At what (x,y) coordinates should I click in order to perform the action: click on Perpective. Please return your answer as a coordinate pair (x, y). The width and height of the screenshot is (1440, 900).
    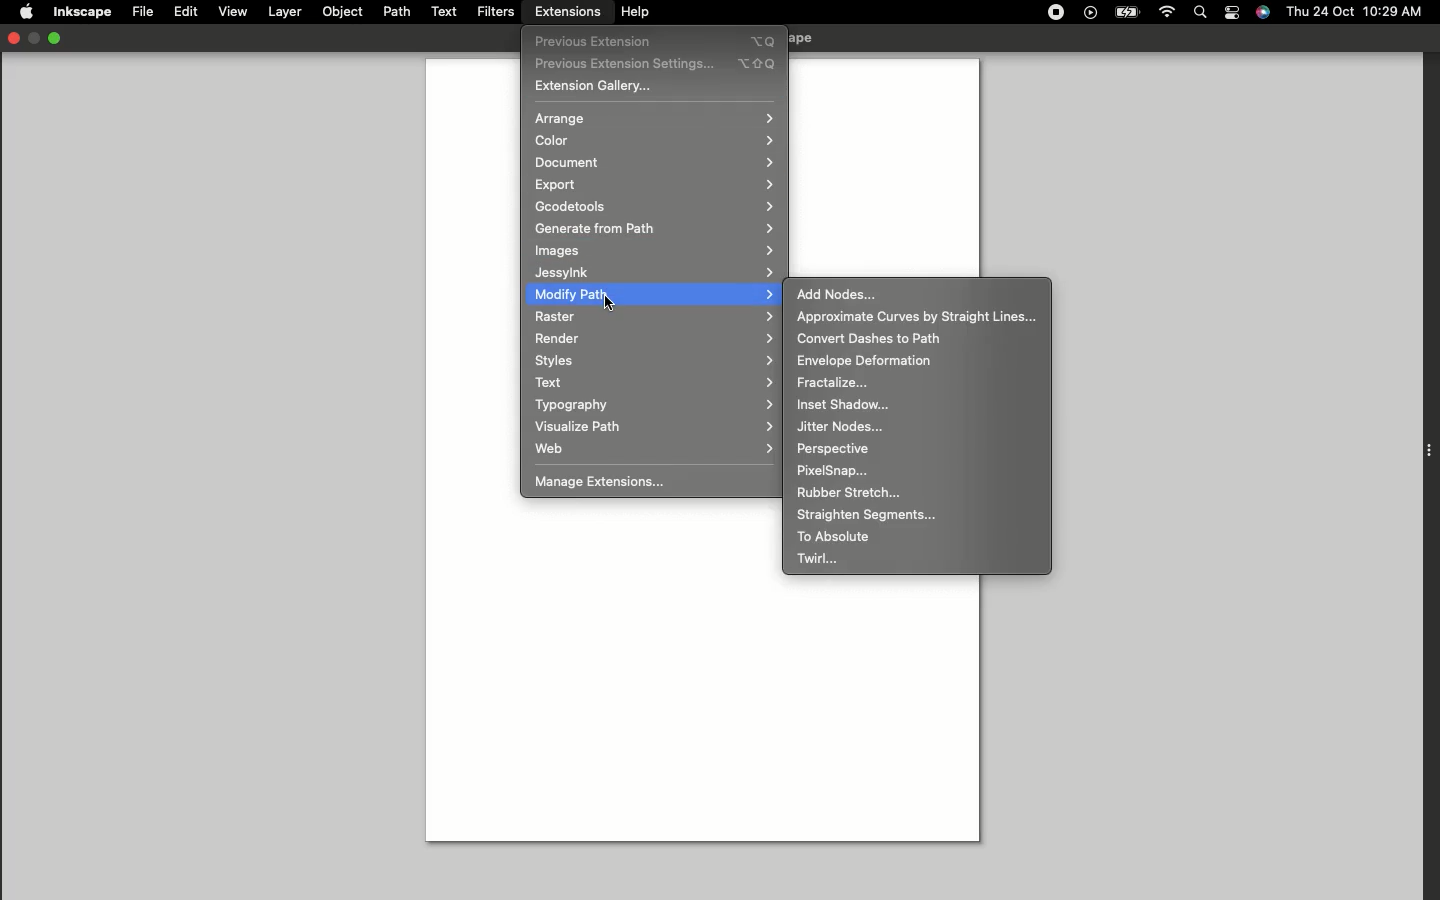
    Looking at the image, I should click on (842, 448).